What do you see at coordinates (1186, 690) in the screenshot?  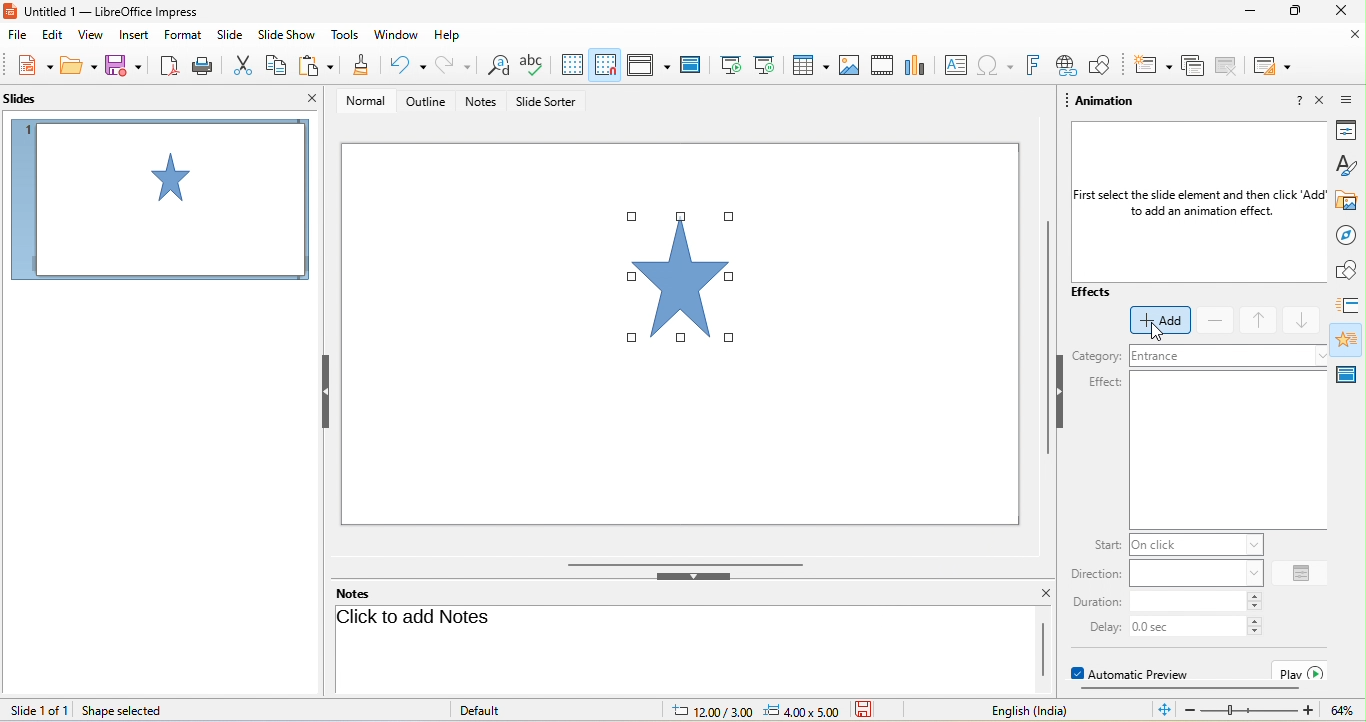 I see `horizontal scroll bar` at bounding box center [1186, 690].